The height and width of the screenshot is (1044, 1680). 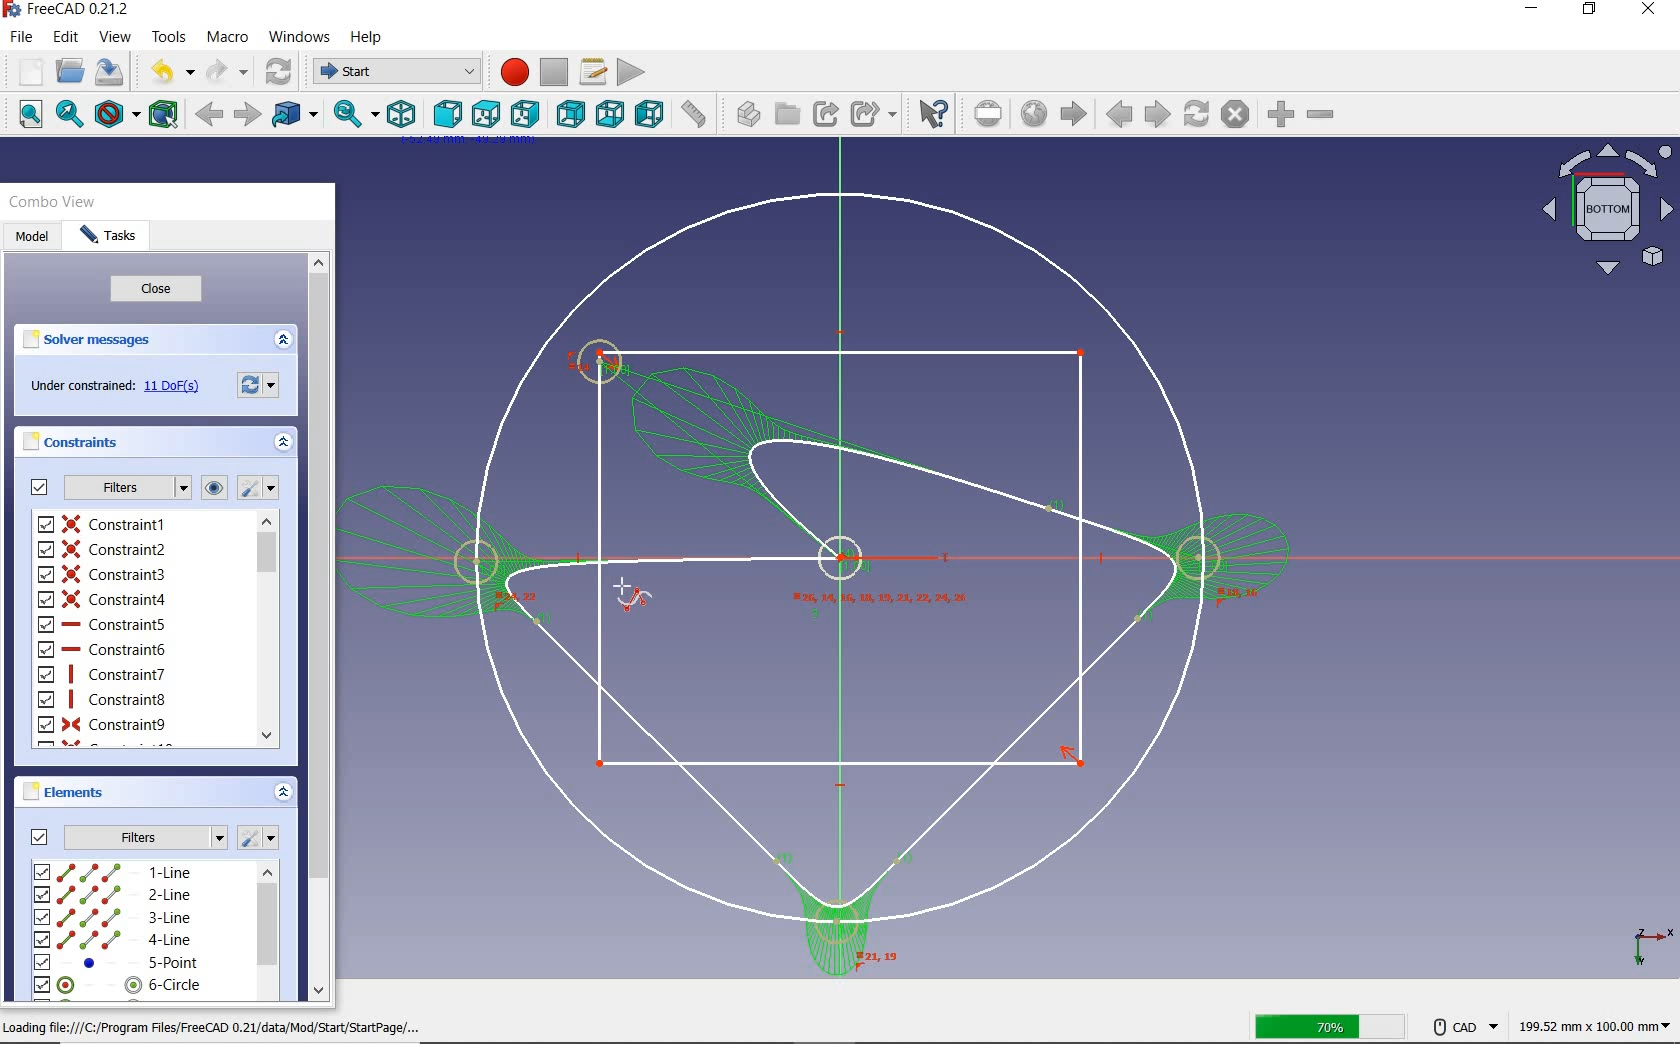 I want to click on start page, so click(x=1074, y=114).